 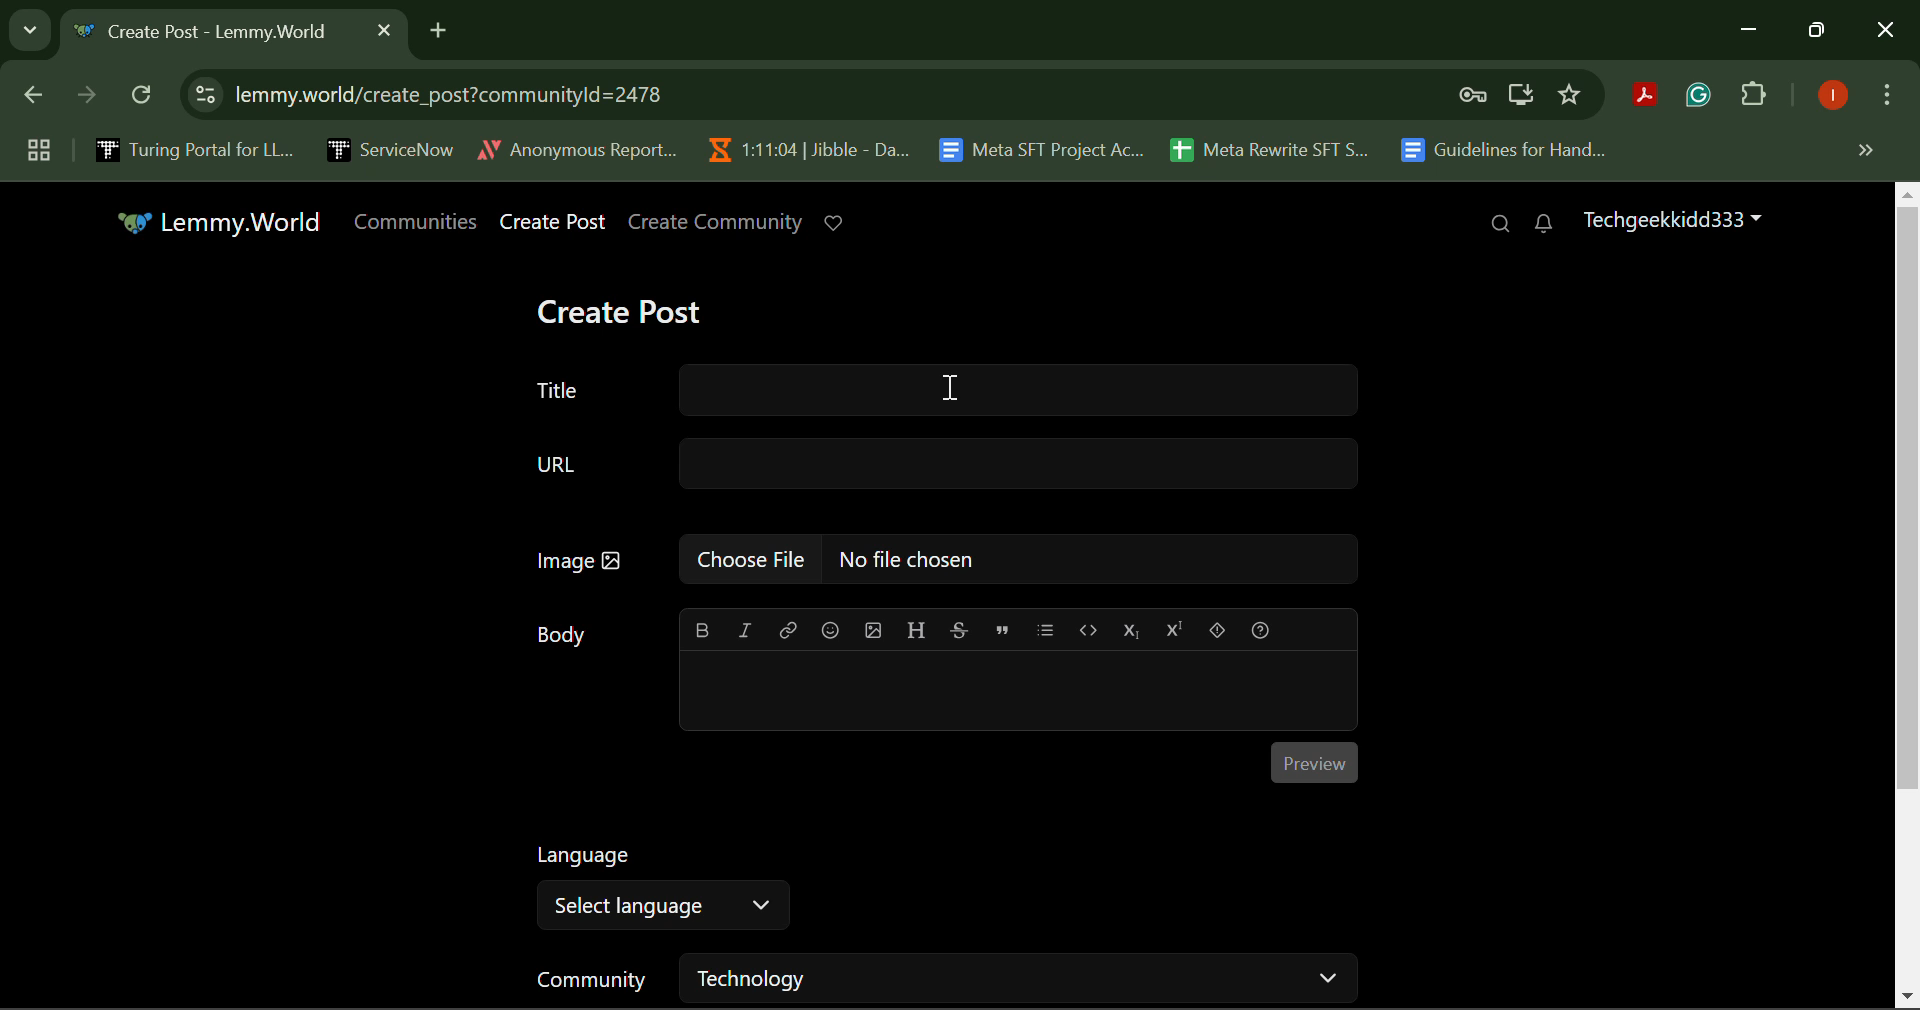 I want to click on Preview Button, so click(x=1314, y=762).